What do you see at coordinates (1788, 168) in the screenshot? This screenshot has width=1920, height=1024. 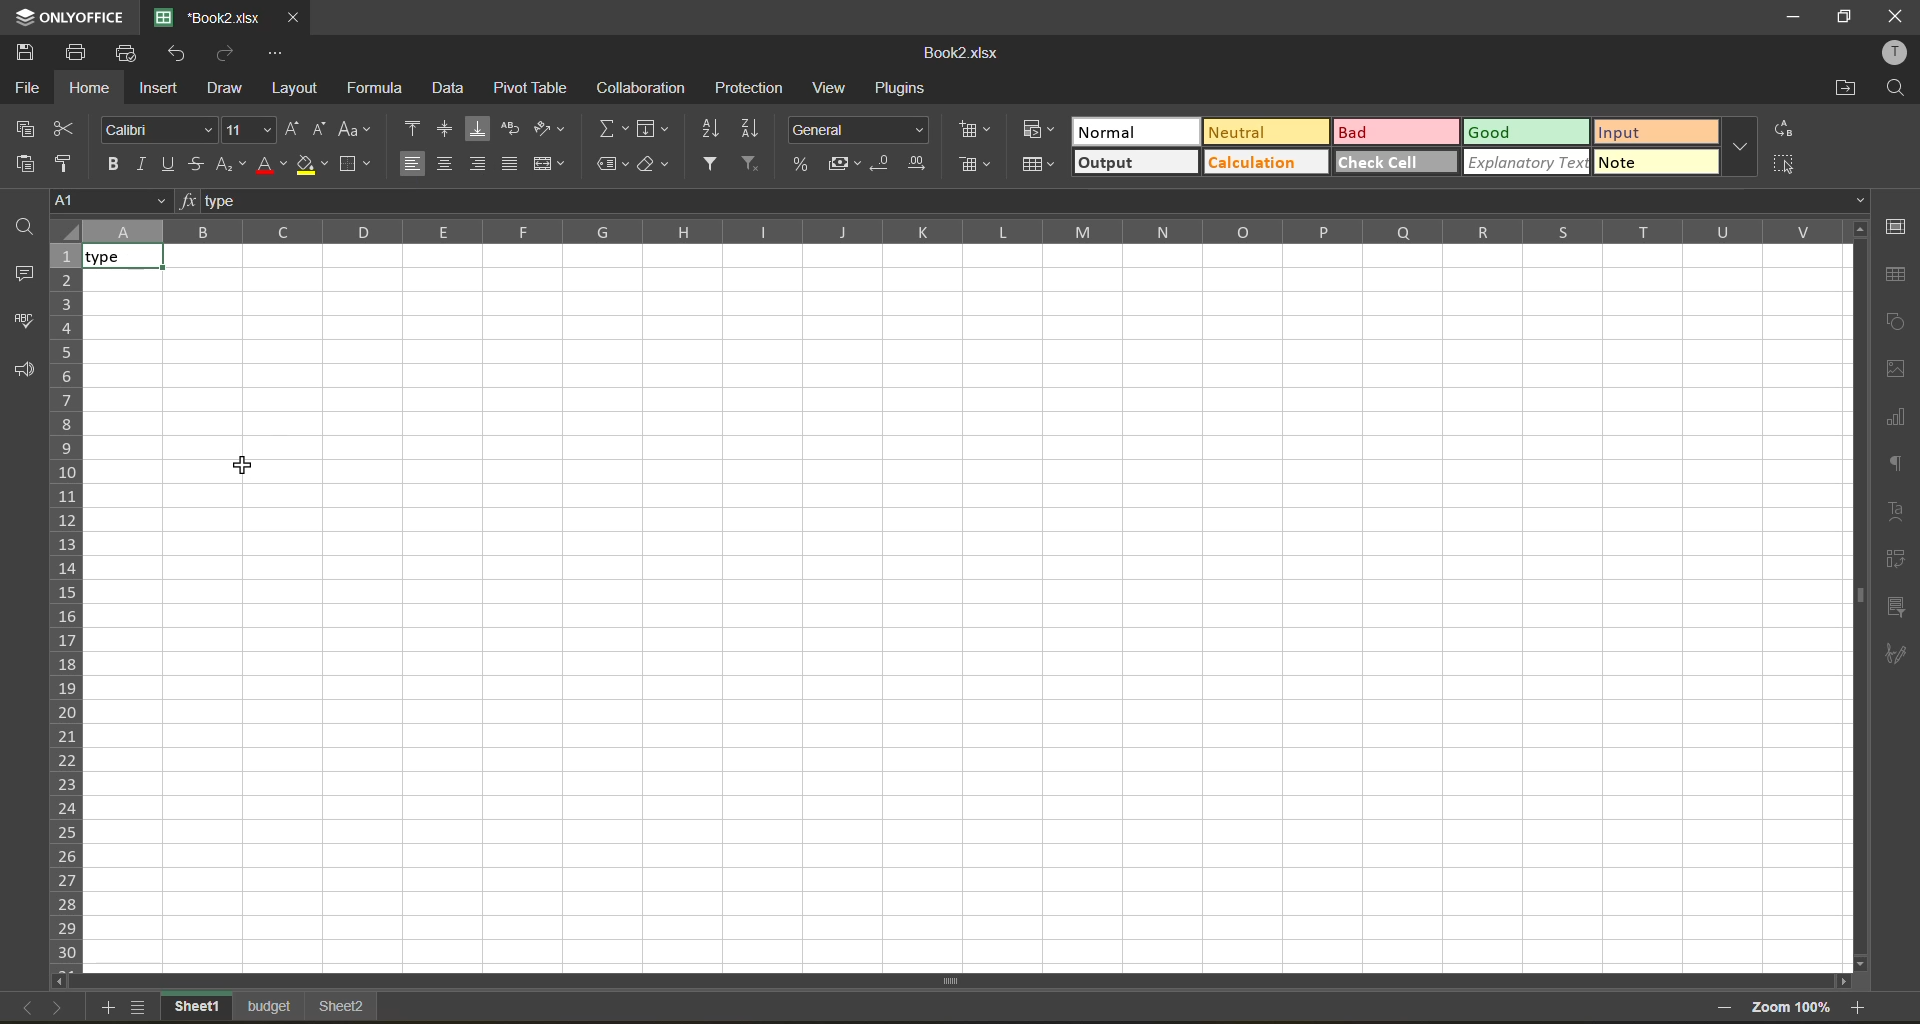 I see `select all` at bounding box center [1788, 168].